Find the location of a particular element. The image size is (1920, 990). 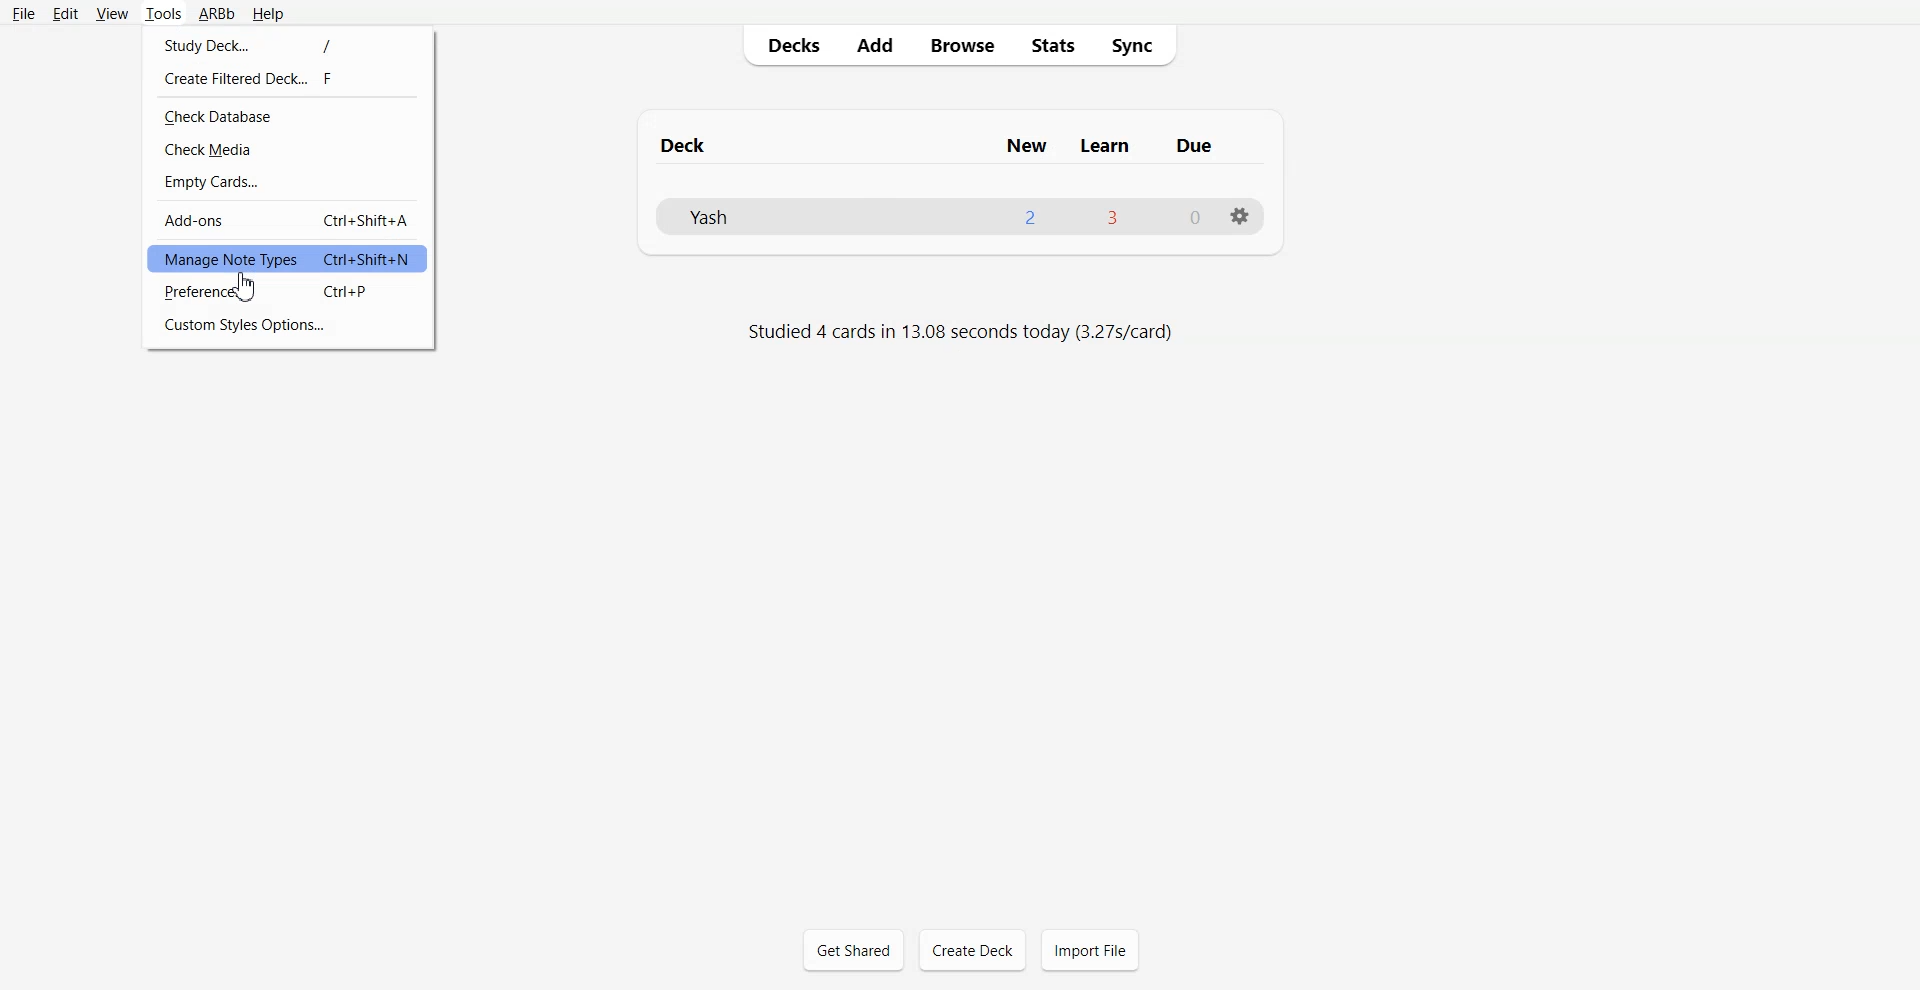

Check Database is located at coordinates (287, 116).